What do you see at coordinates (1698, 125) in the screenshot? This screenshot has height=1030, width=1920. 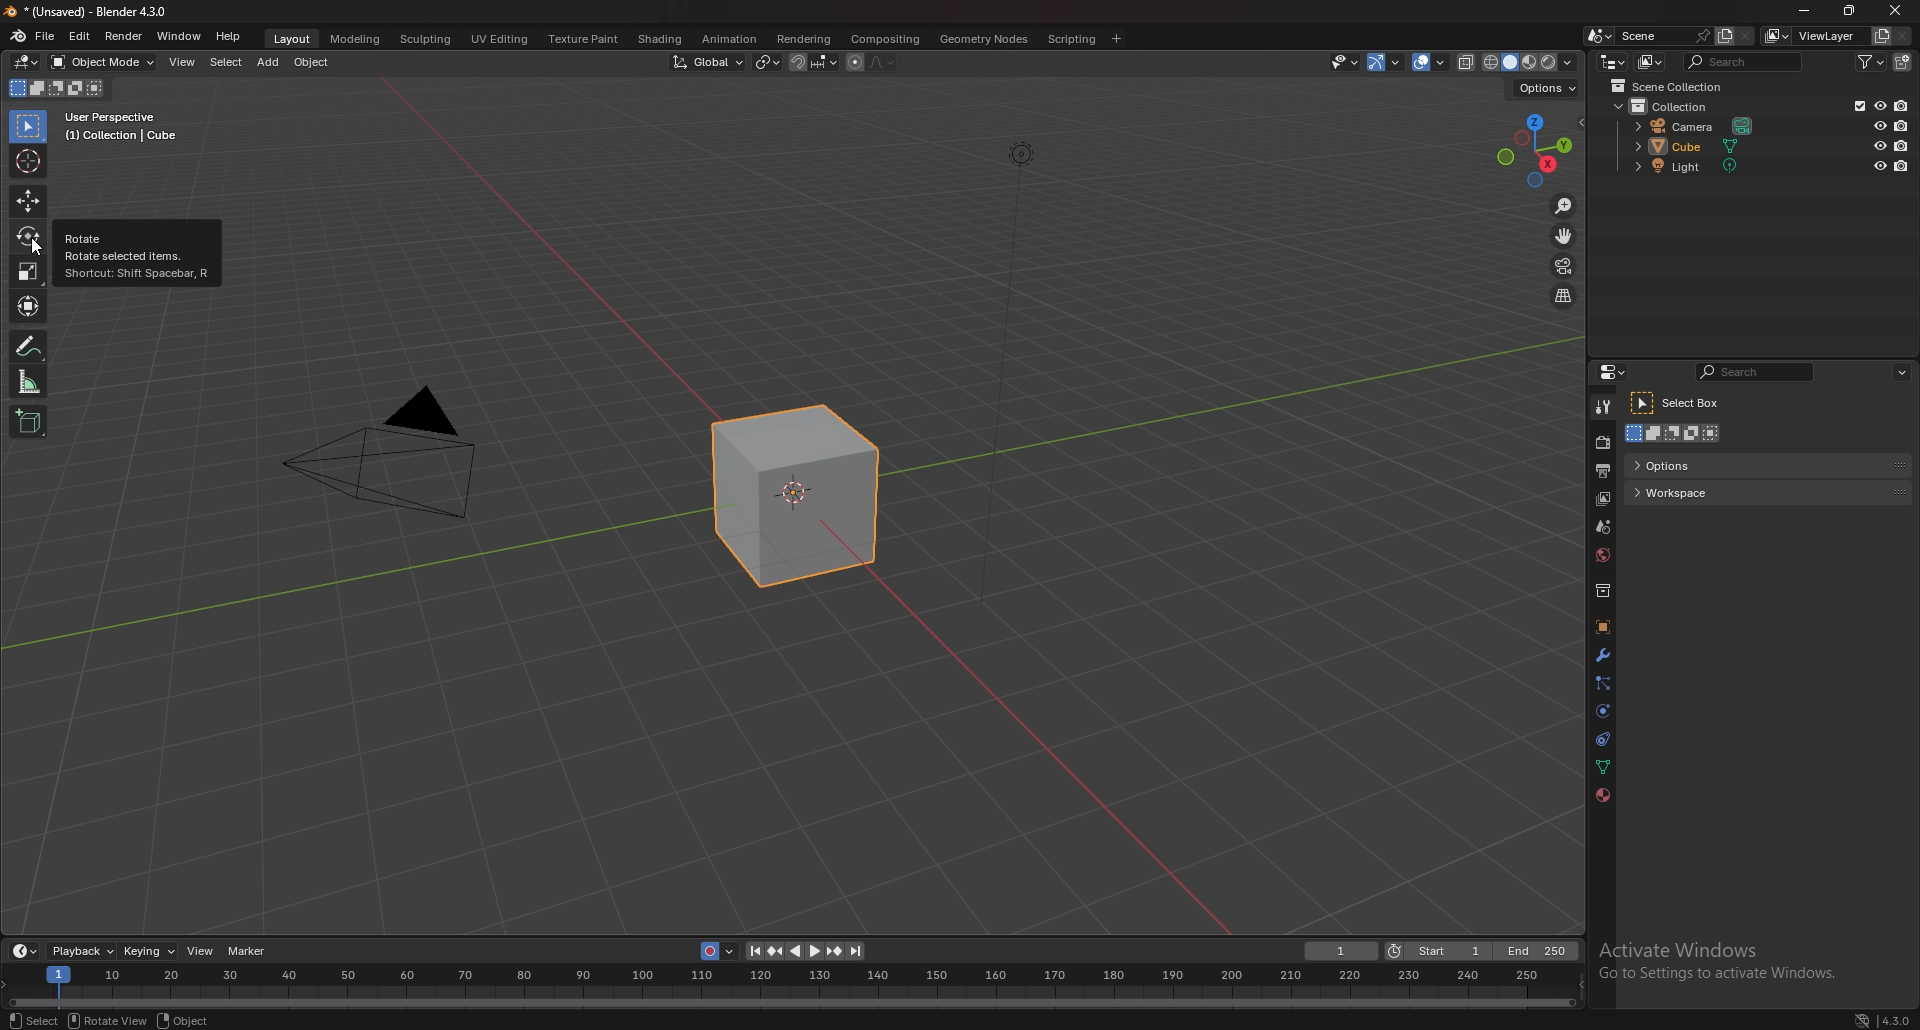 I see `camera` at bounding box center [1698, 125].